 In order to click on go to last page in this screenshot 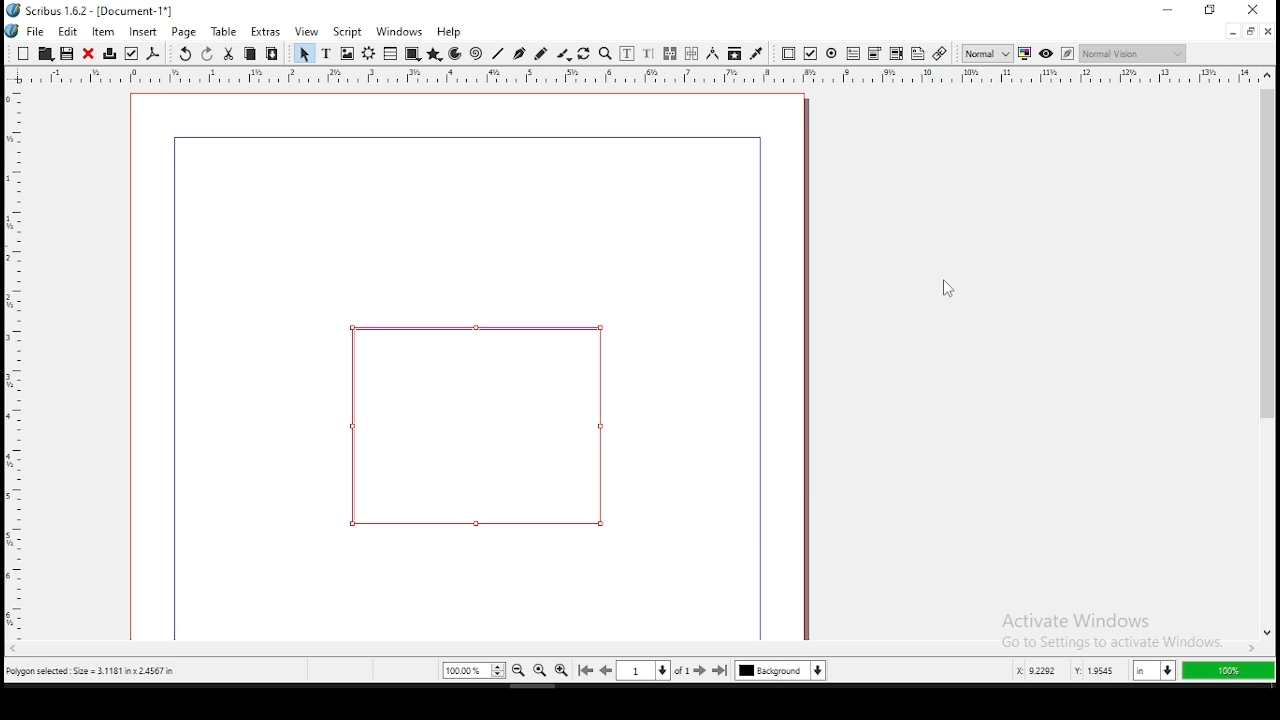, I will do `click(722, 671)`.